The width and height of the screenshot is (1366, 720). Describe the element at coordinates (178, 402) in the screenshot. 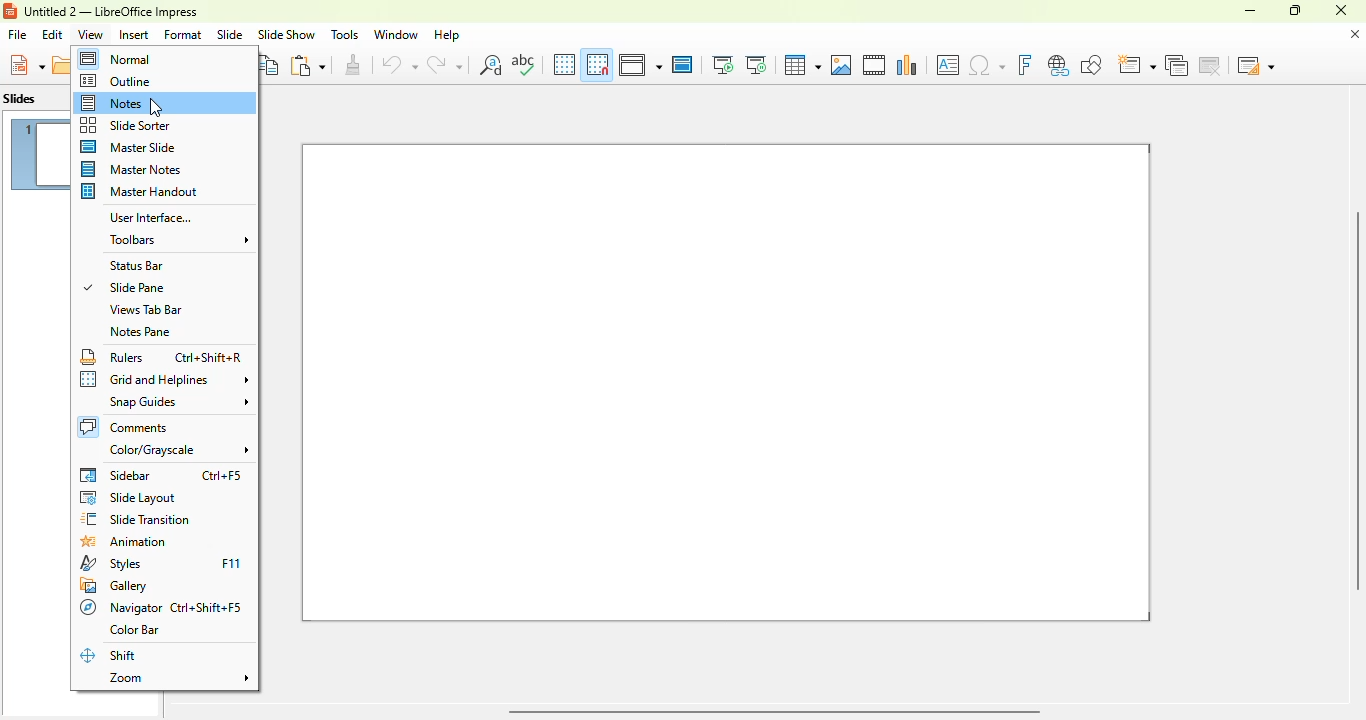

I see `snap guides` at that location.